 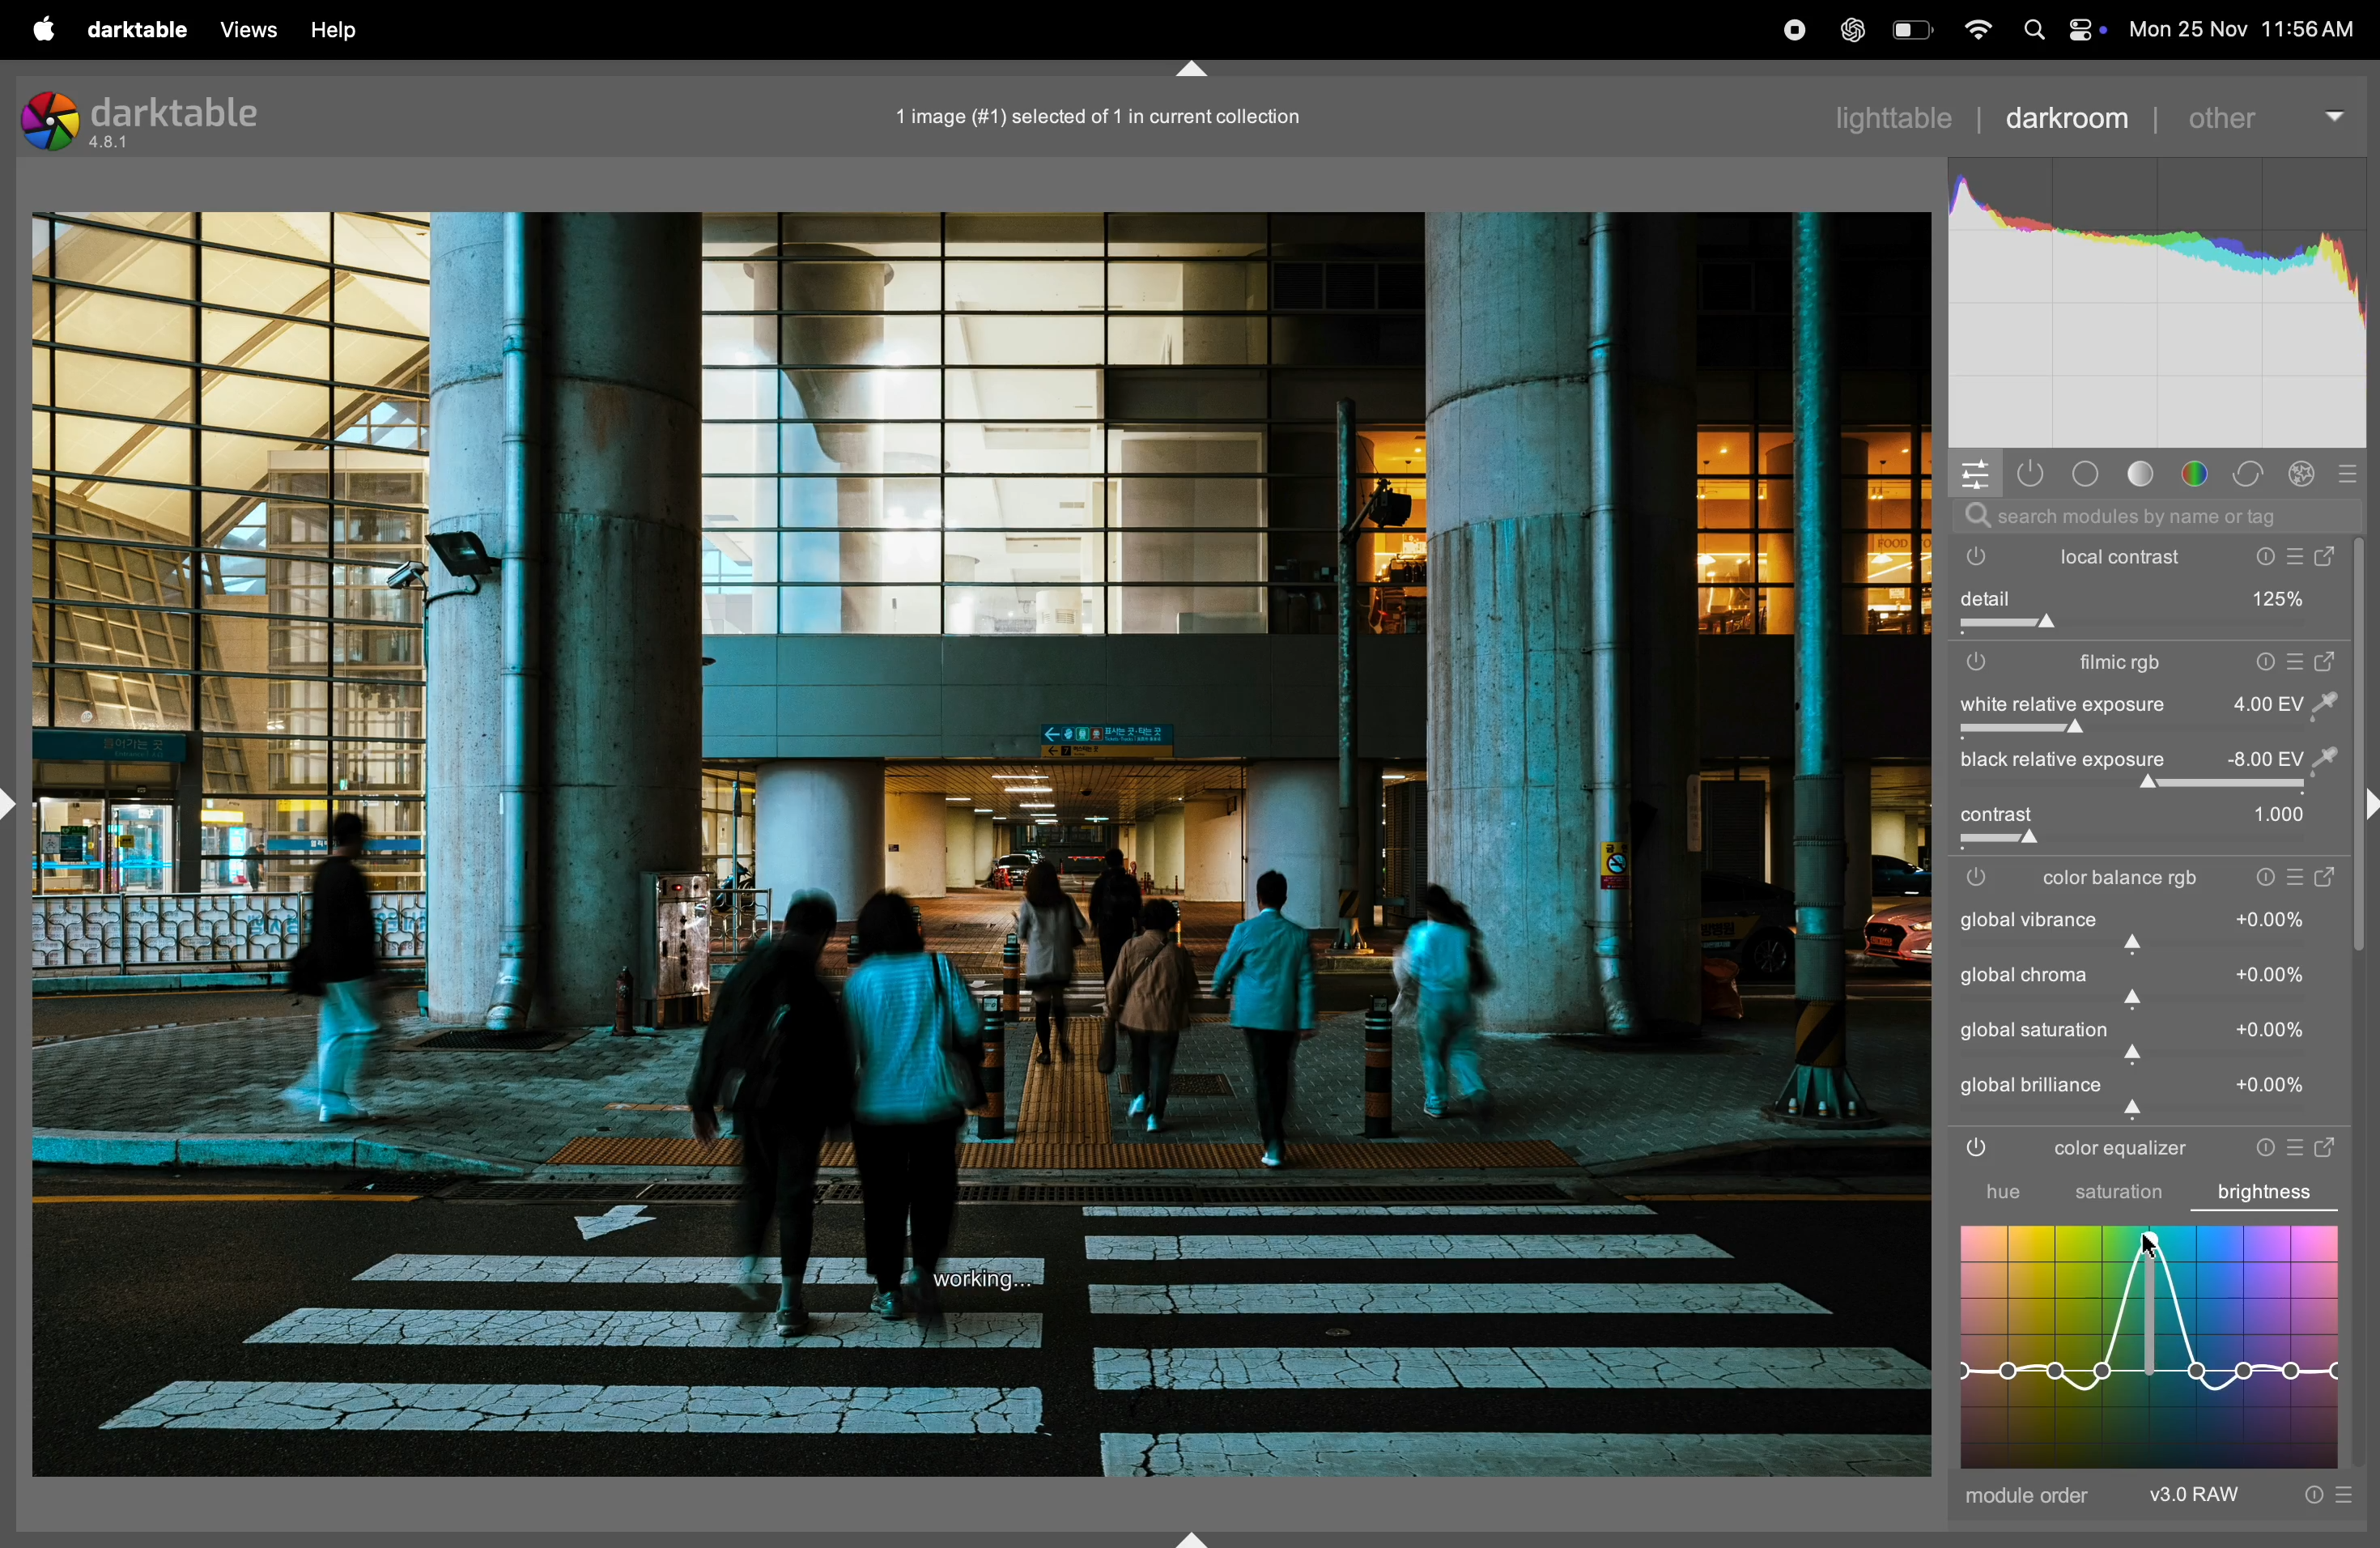 I want to click on reset parameters, so click(x=2260, y=662).